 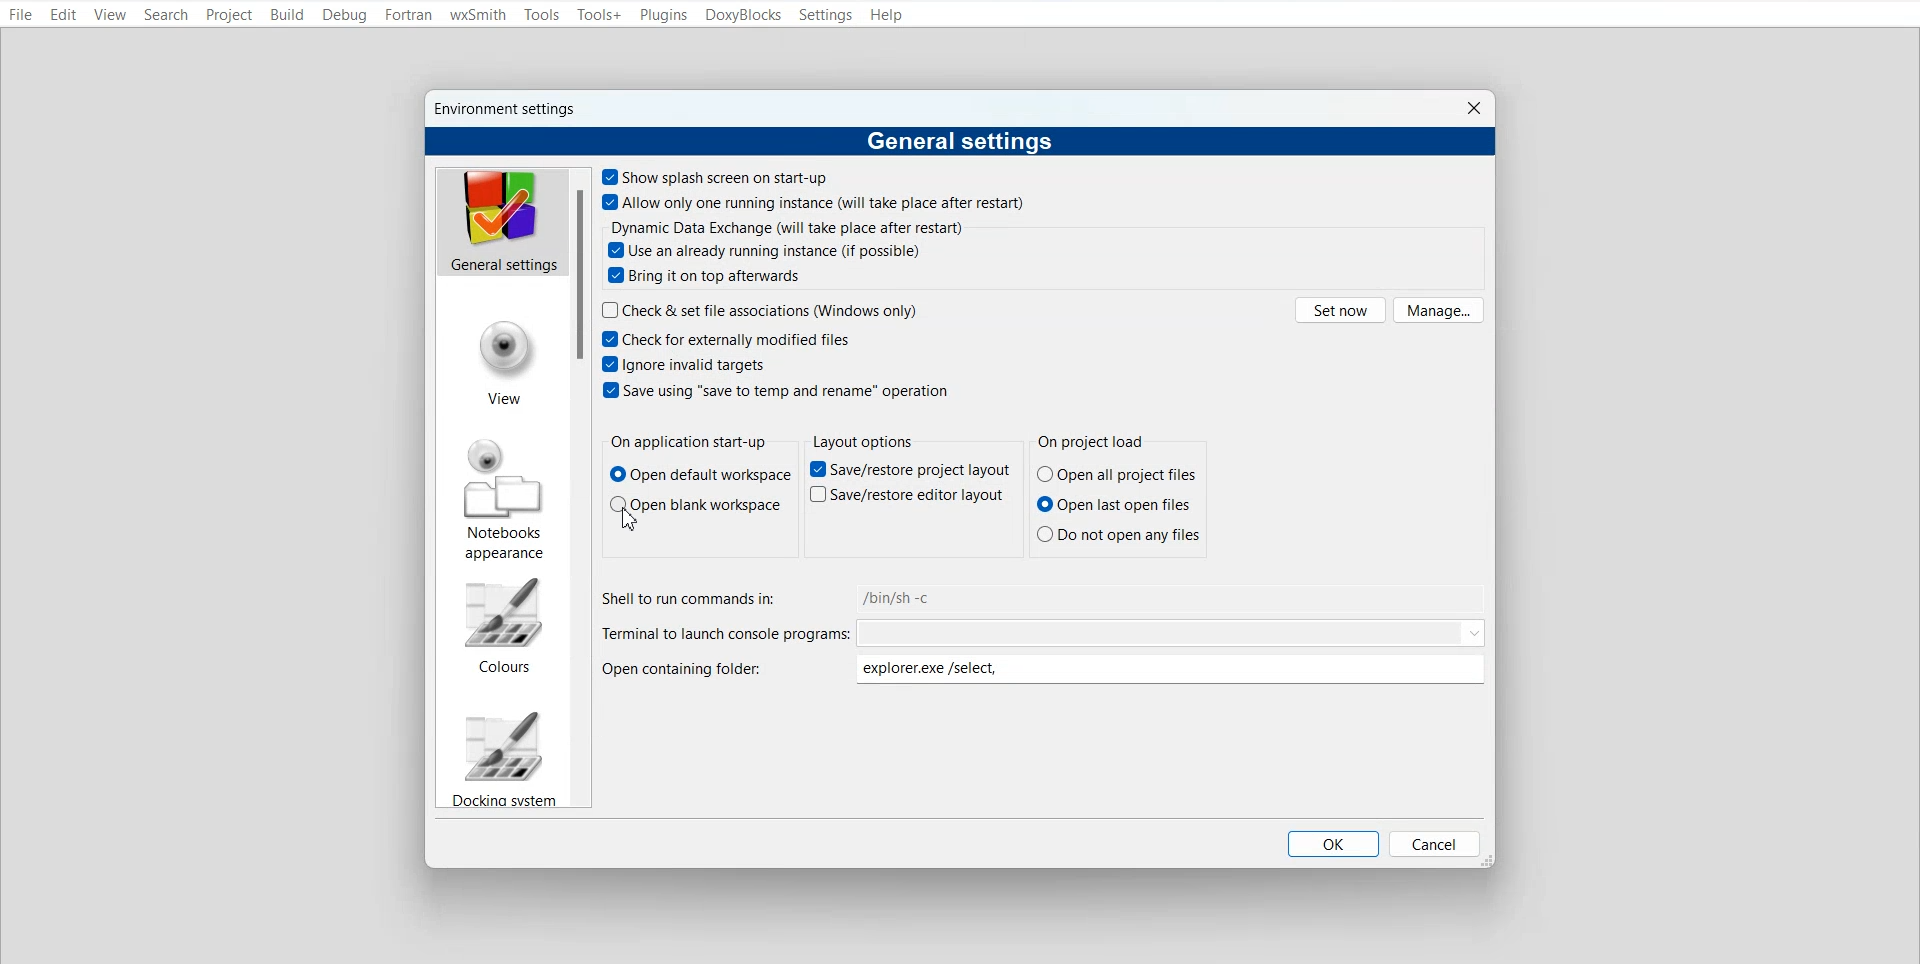 I want to click on Cursor, so click(x=635, y=525).